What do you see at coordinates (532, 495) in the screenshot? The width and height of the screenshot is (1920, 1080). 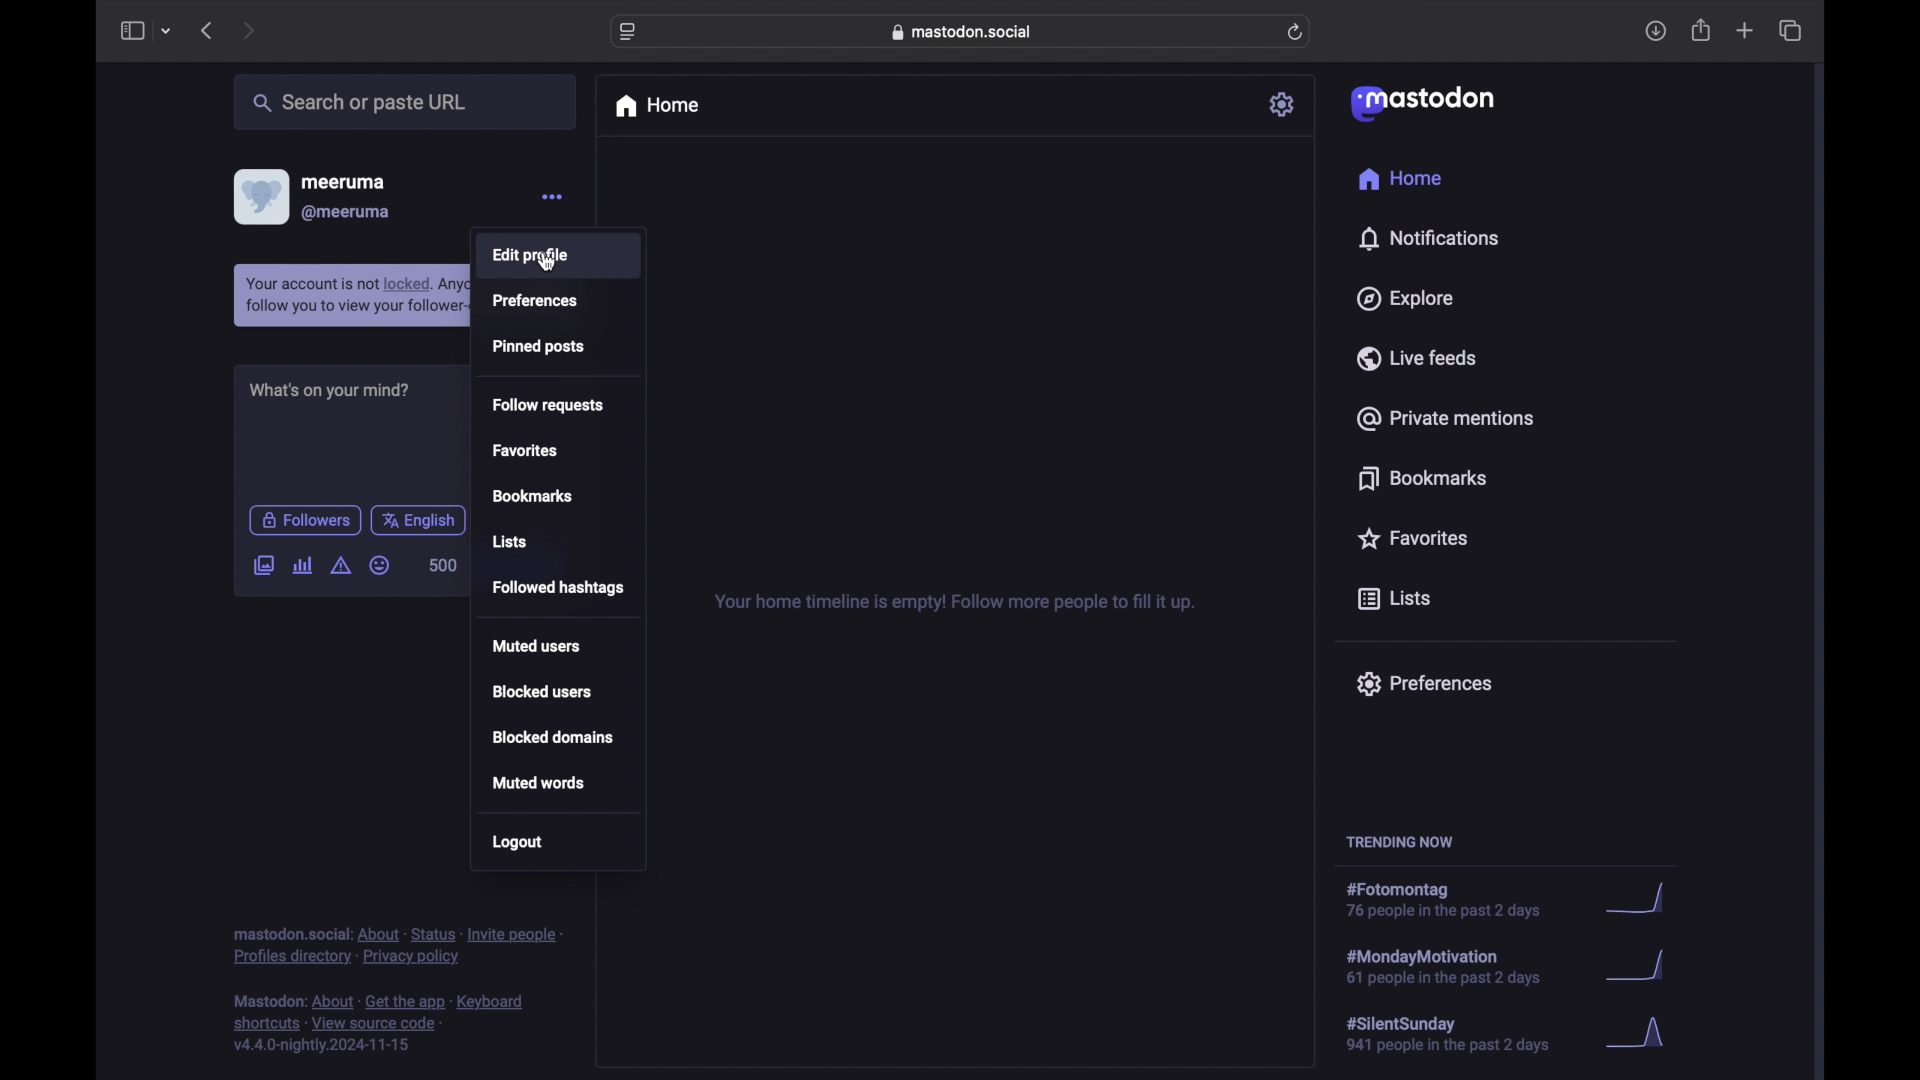 I see `bookmarks` at bounding box center [532, 495].